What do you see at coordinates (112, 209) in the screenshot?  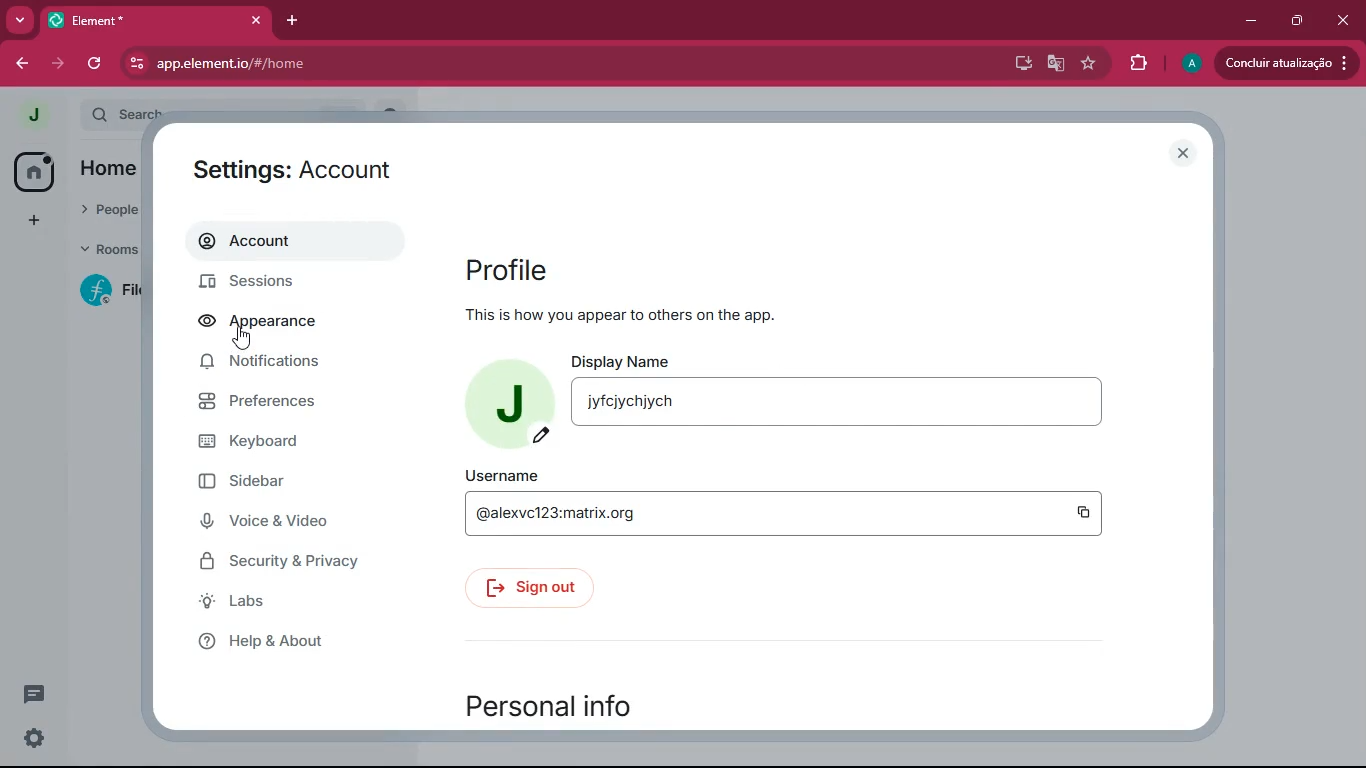 I see `people` at bounding box center [112, 209].